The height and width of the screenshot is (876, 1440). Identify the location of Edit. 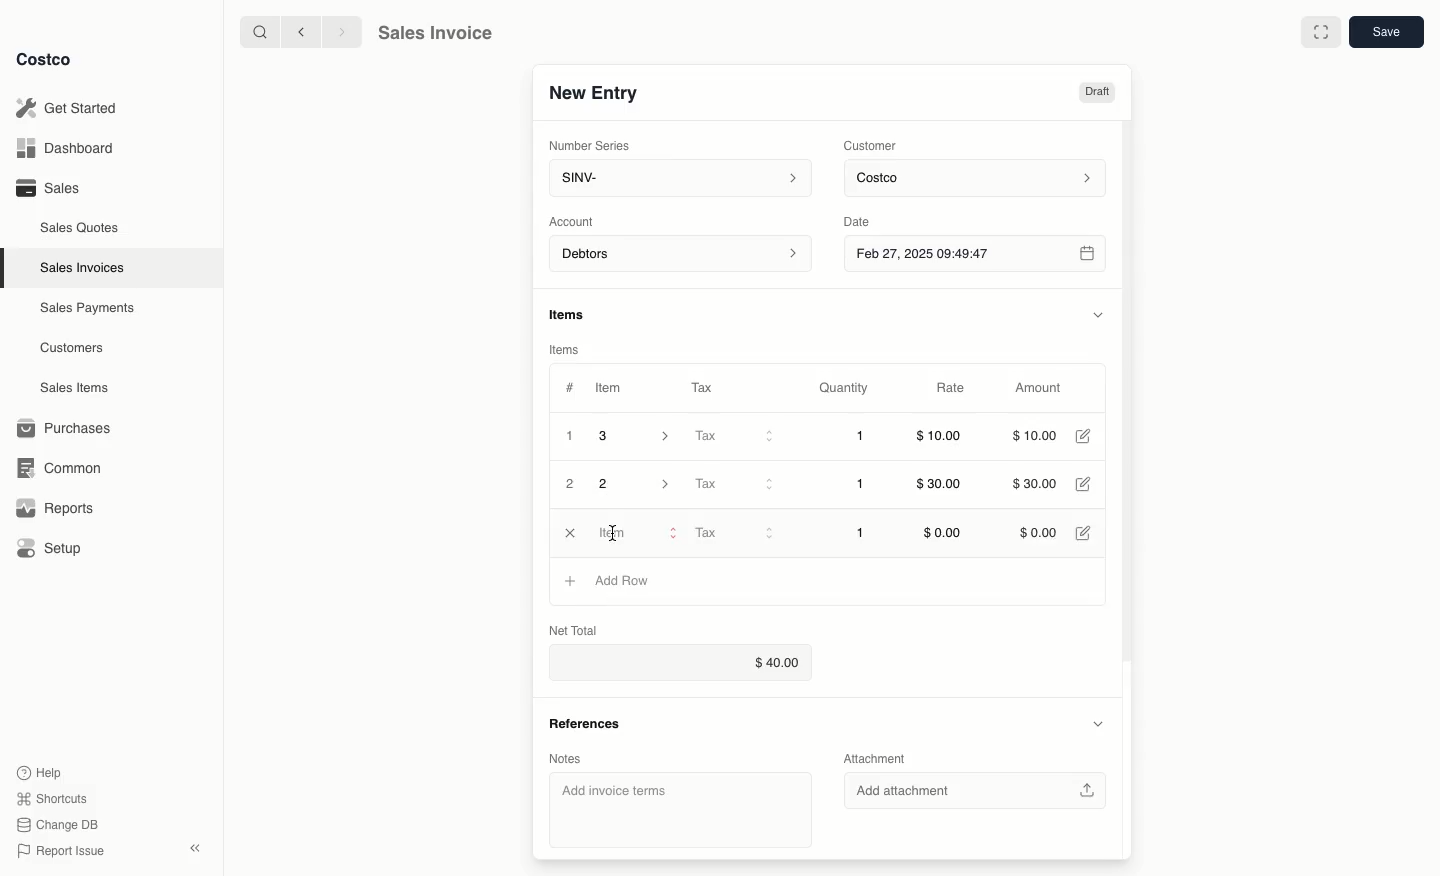
(1086, 436).